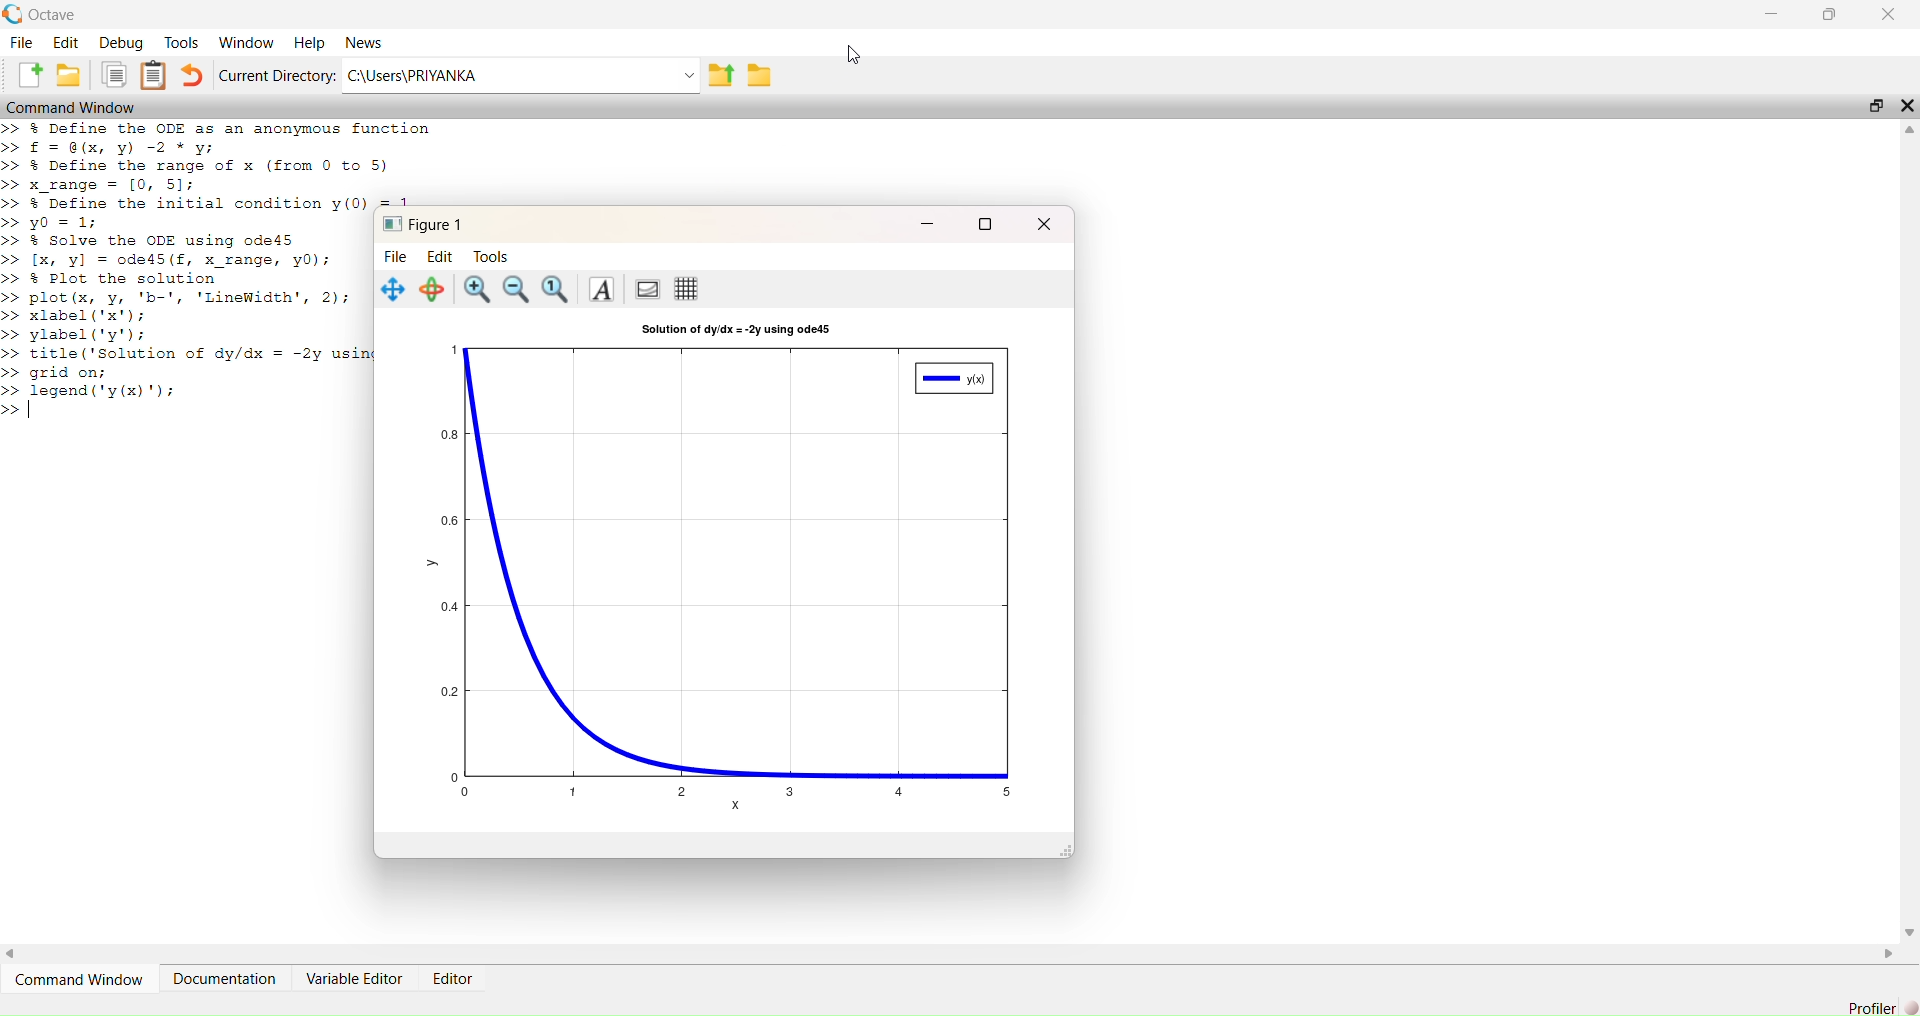 The height and width of the screenshot is (1016, 1920). Describe the element at coordinates (736, 805) in the screenshot. I see `x` at that location.